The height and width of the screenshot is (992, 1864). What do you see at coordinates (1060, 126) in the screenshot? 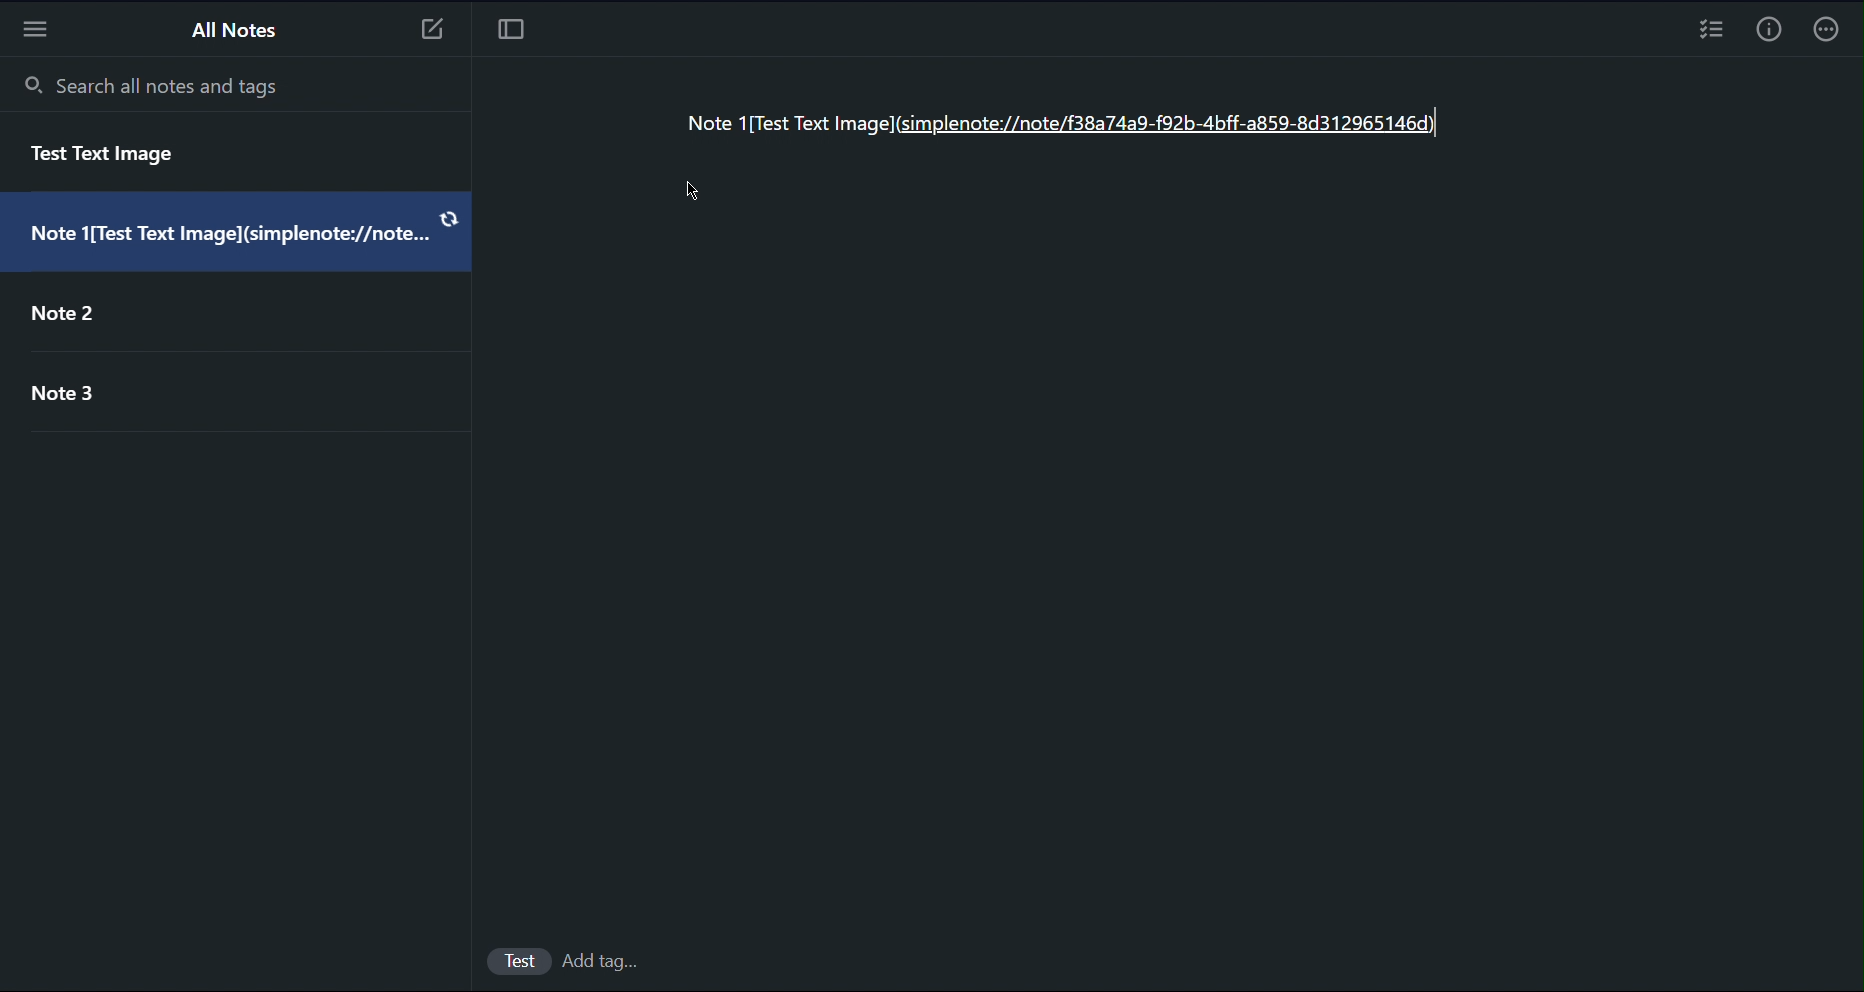
I see `Note 1[Test Text Image](simplenote://note/f38a74a9-f92b-4bff-a859-8d312965146d |` at bounding box center [1060, 126].